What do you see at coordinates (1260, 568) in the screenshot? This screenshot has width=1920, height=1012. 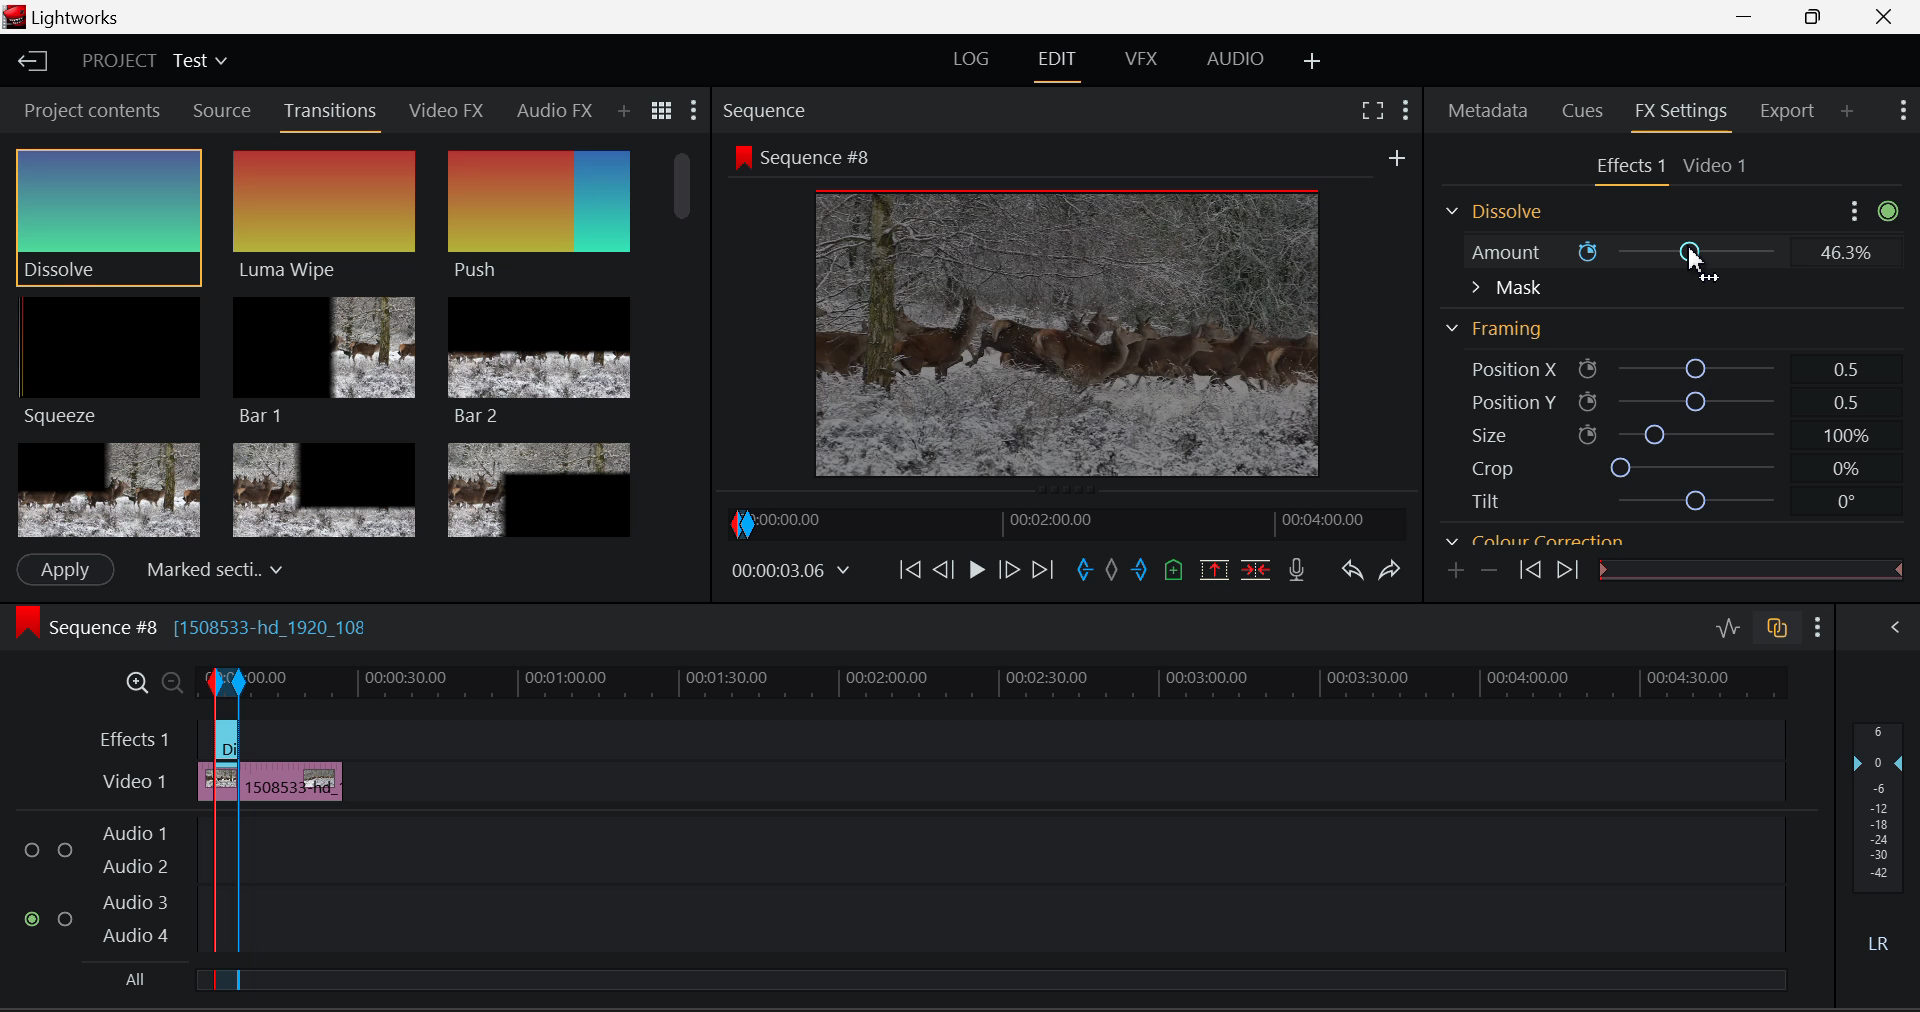 I see `Delete/Cut` at bounding box center [1260, 568].